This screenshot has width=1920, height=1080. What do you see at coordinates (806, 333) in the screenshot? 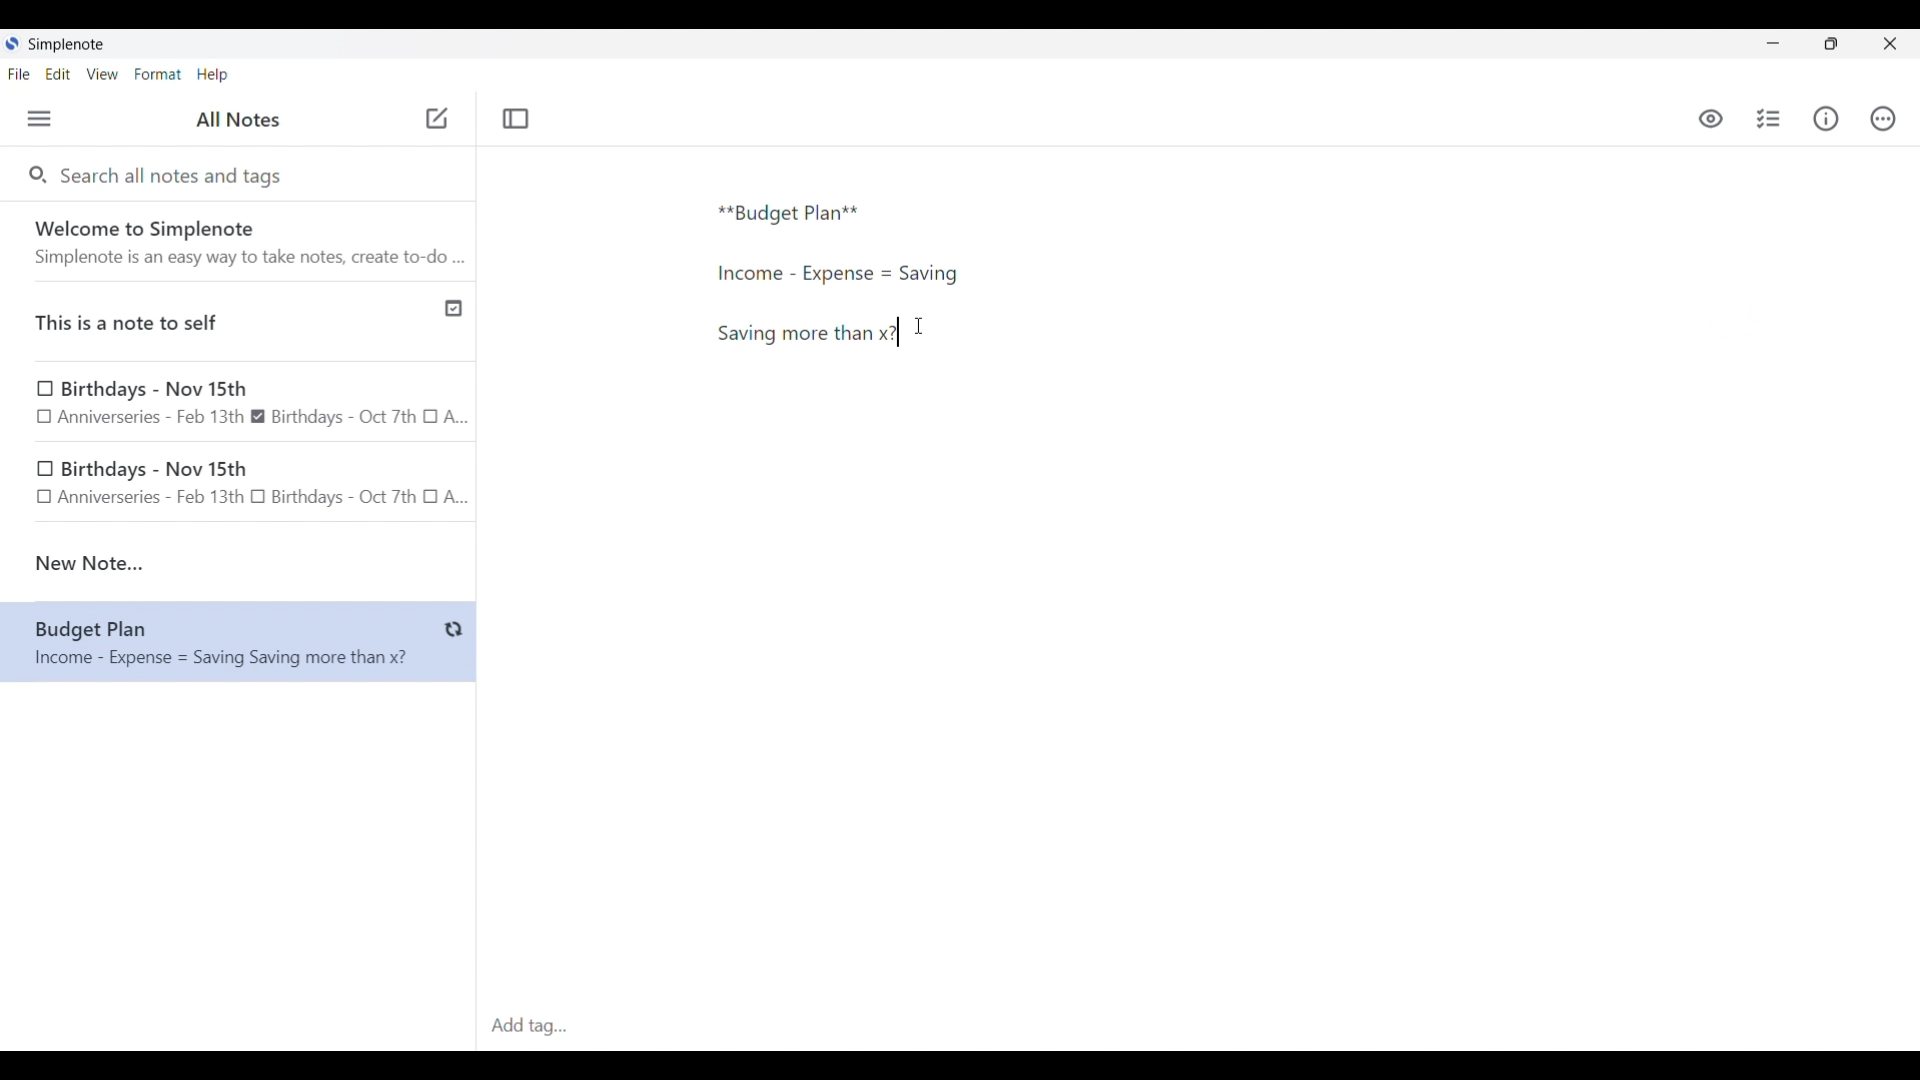
I see `More text typed in` at bounding box center [806, 333].